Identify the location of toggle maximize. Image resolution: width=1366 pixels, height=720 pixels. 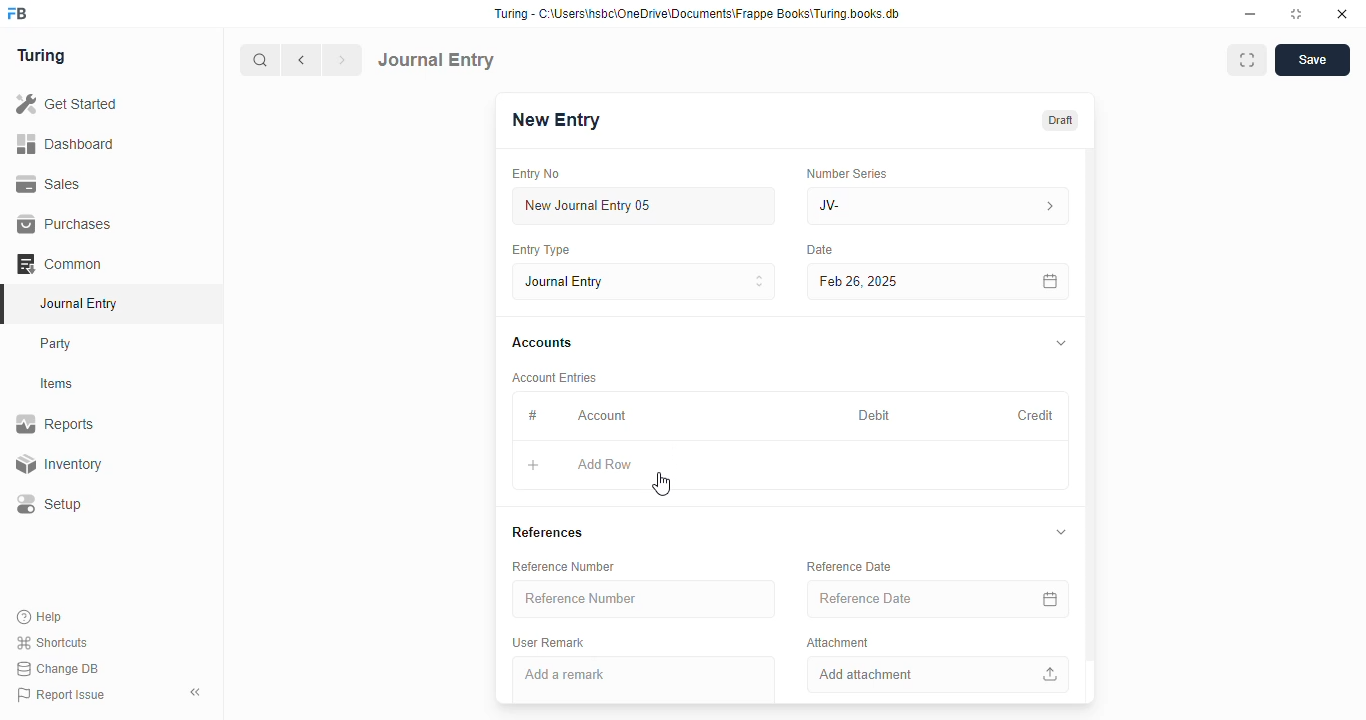
(1296, 14).